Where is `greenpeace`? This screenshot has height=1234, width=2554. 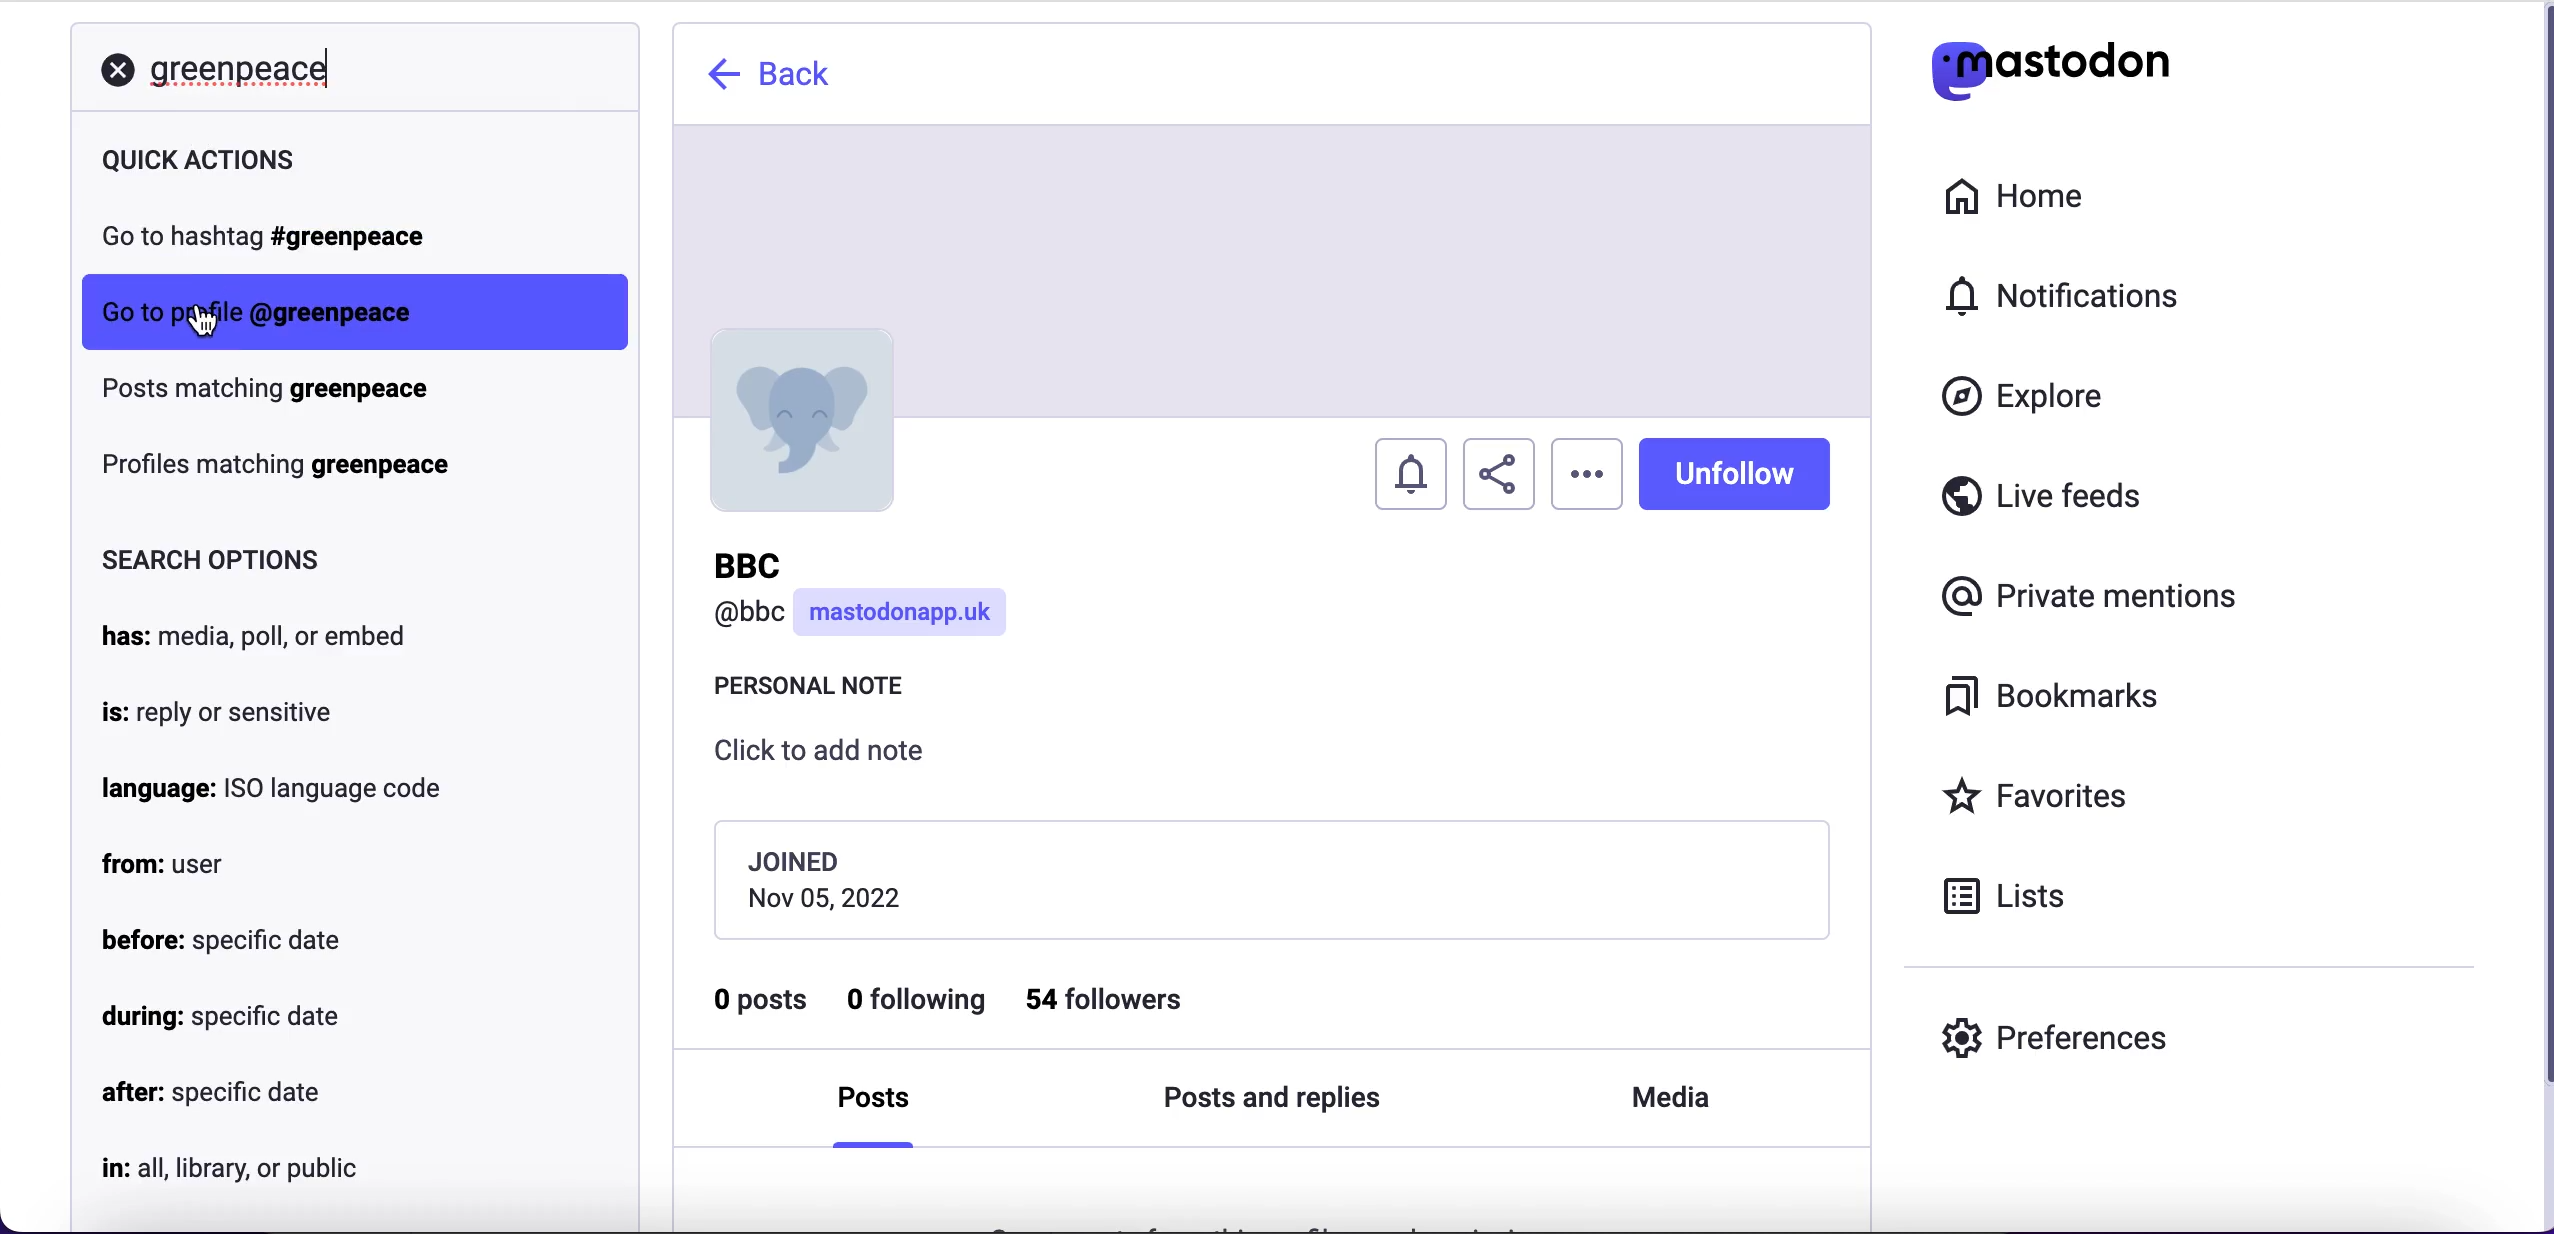 greenpeace is located at coordinates (247, 65).